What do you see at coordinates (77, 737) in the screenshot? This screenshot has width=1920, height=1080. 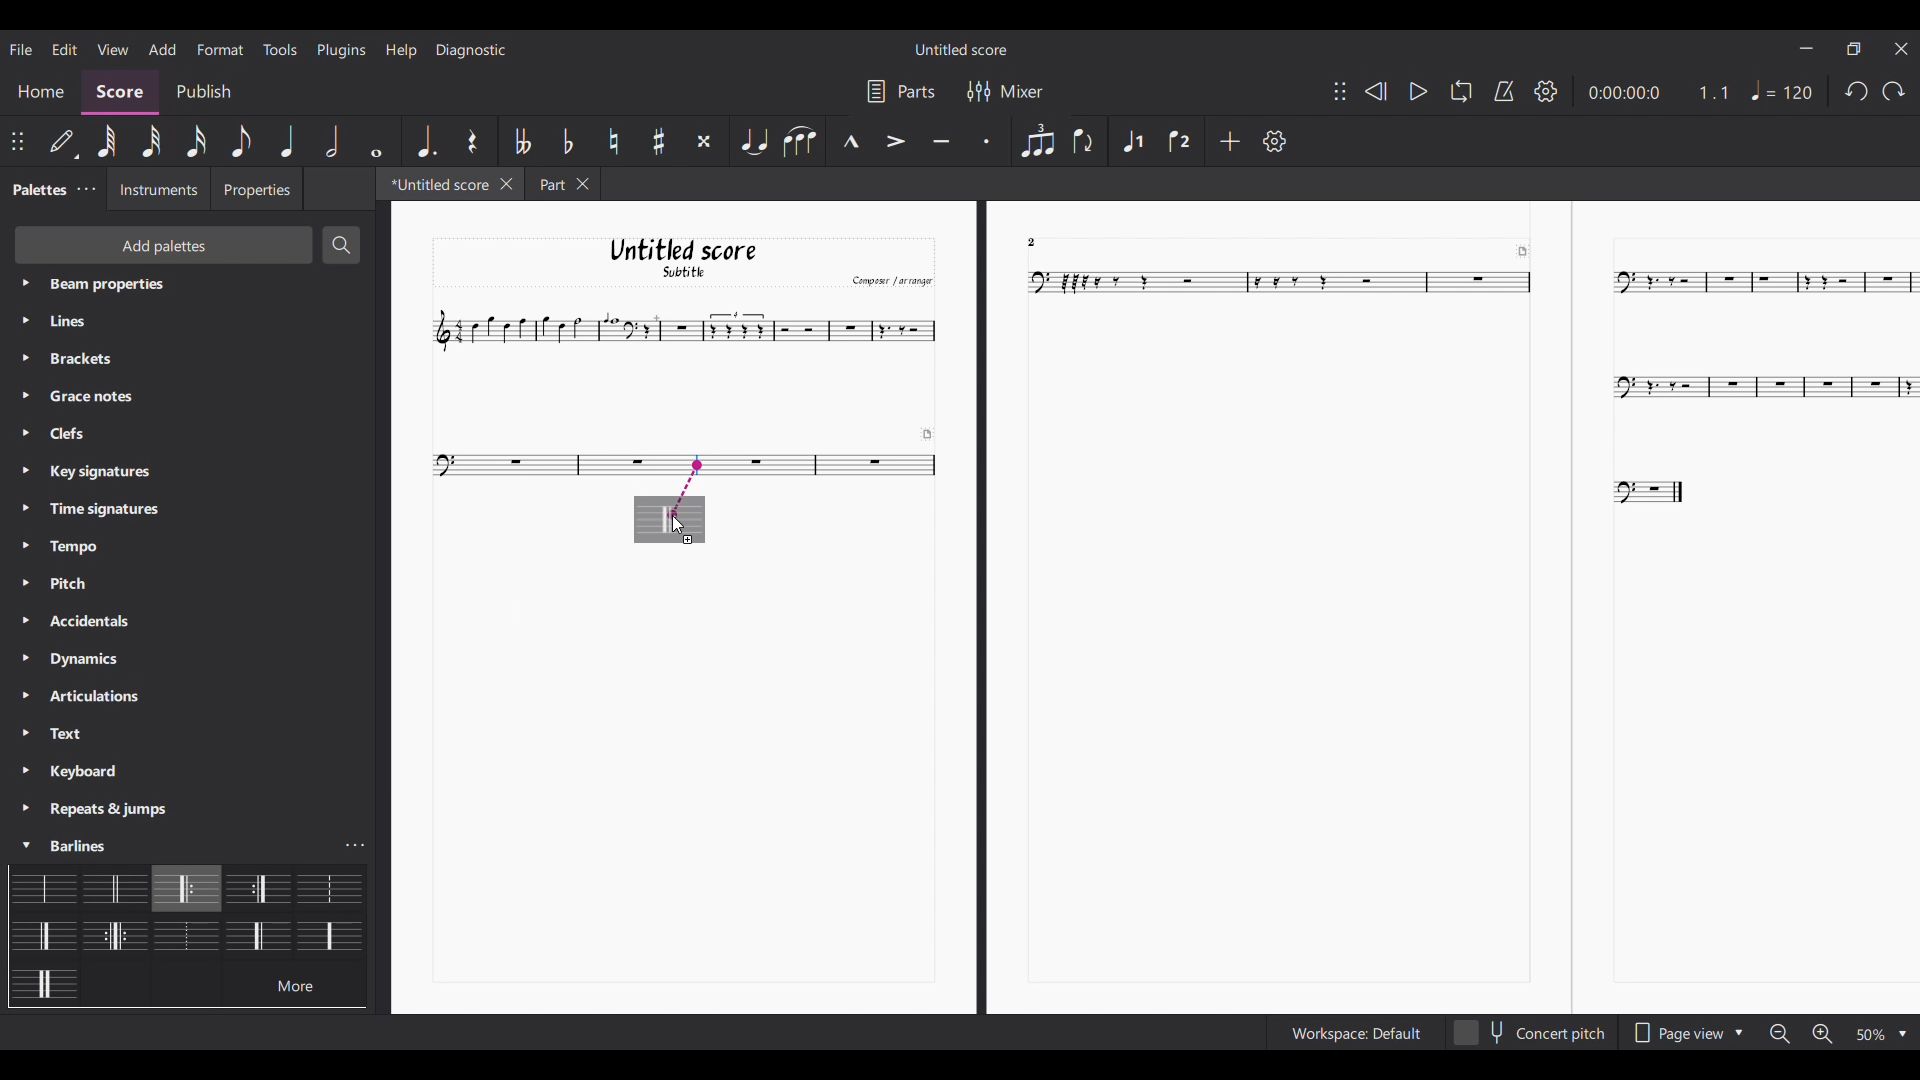 I see `Palette settings` at bounding box center [77, 737].